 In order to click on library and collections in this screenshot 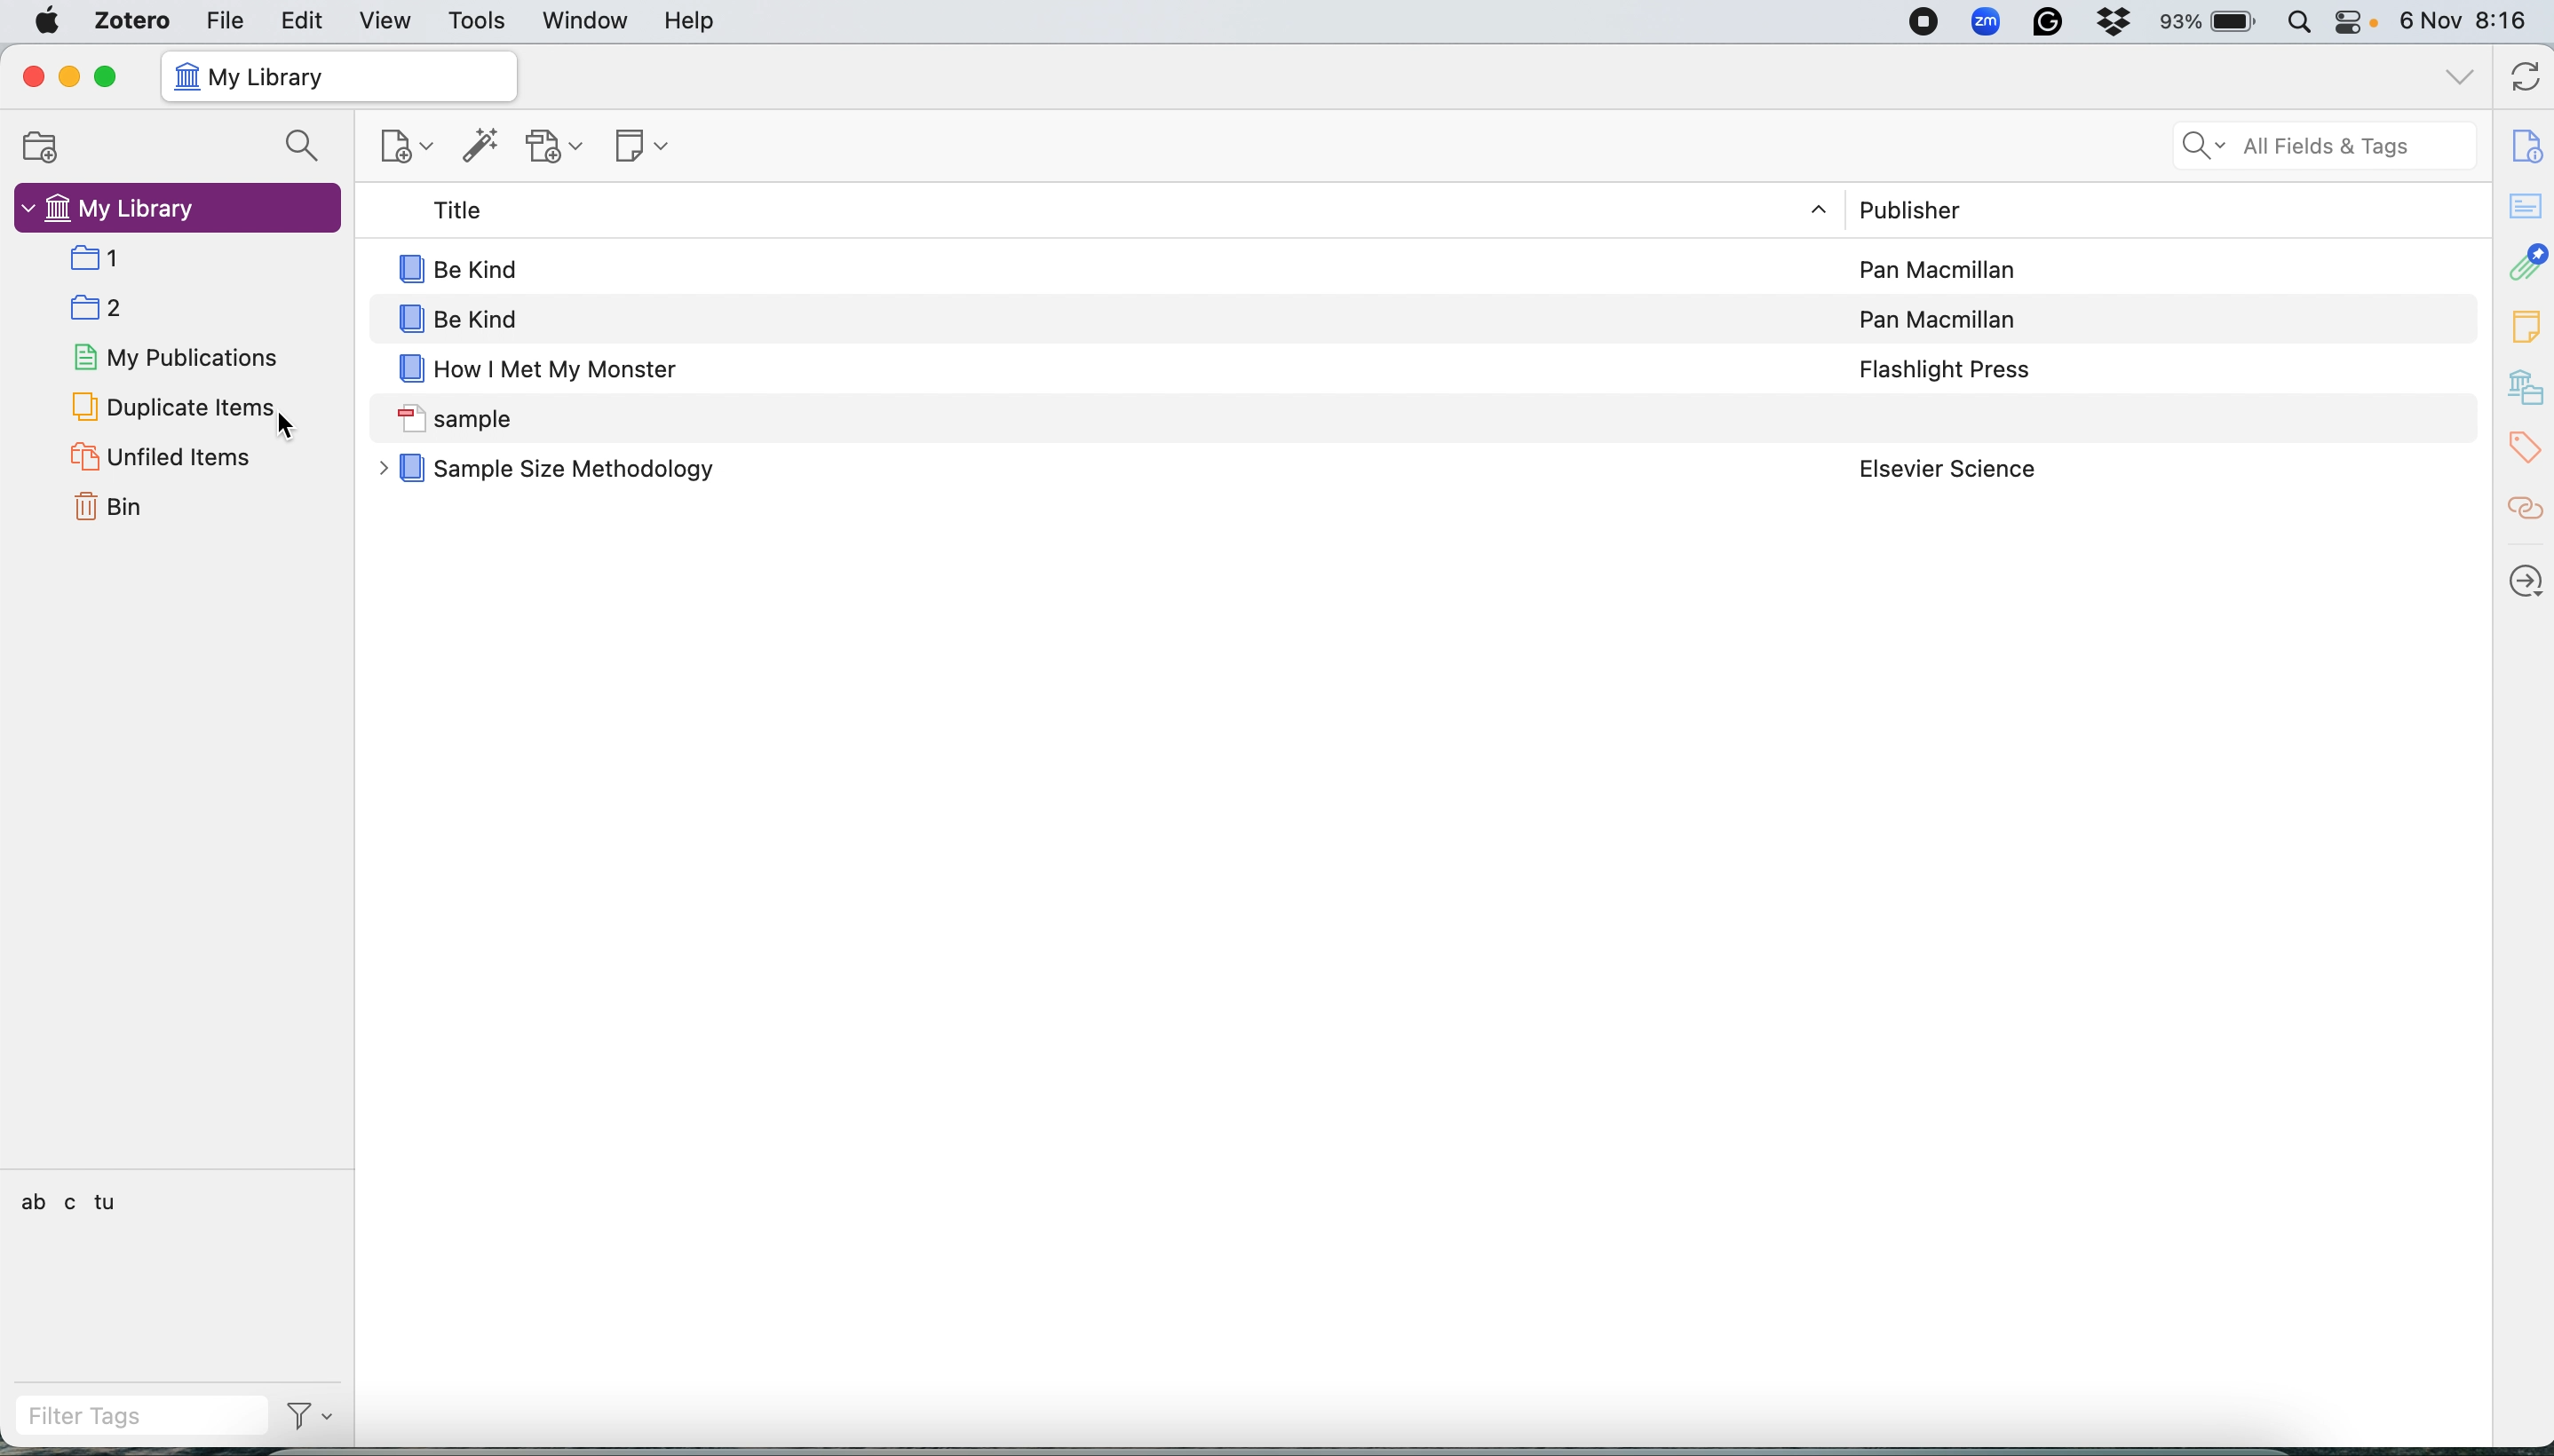, I will do `click(2524, 389)`.